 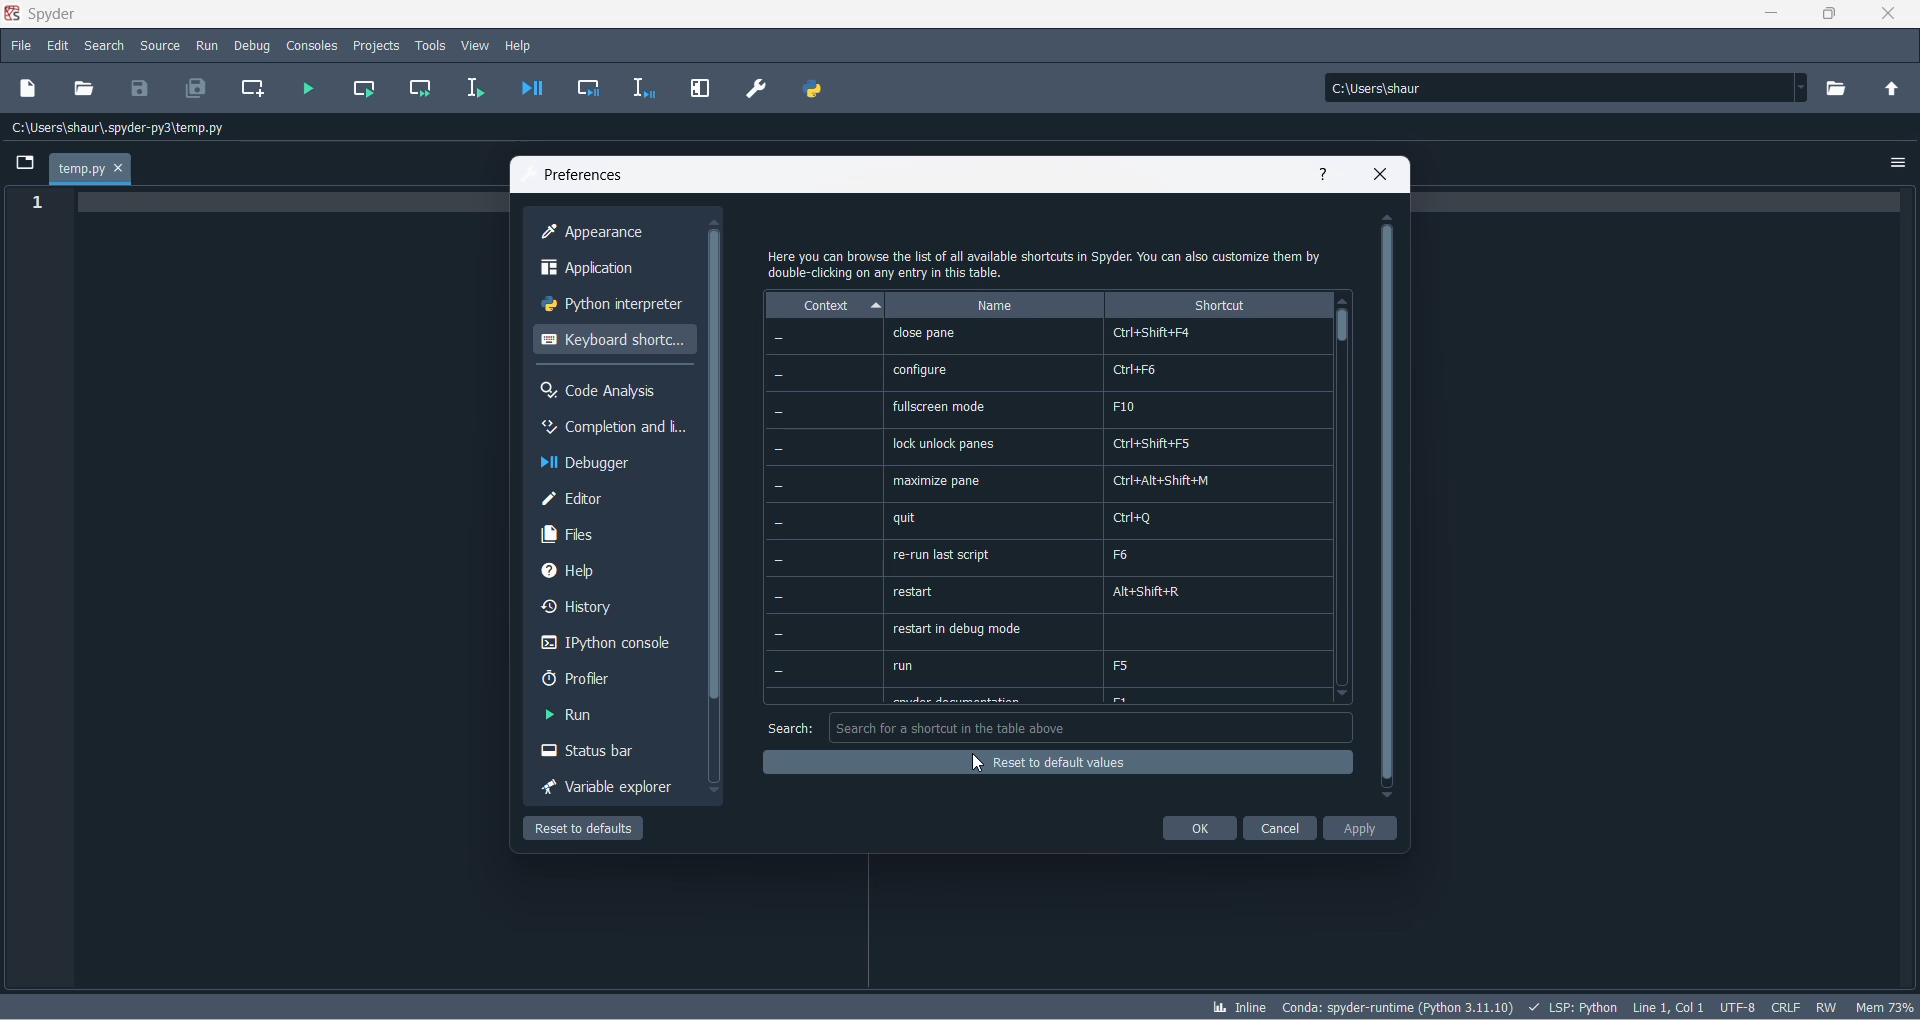 What do you see at coordinates (1841, 90) in the screenshot?
I see `working directory` at bounding box center [1841, 90].